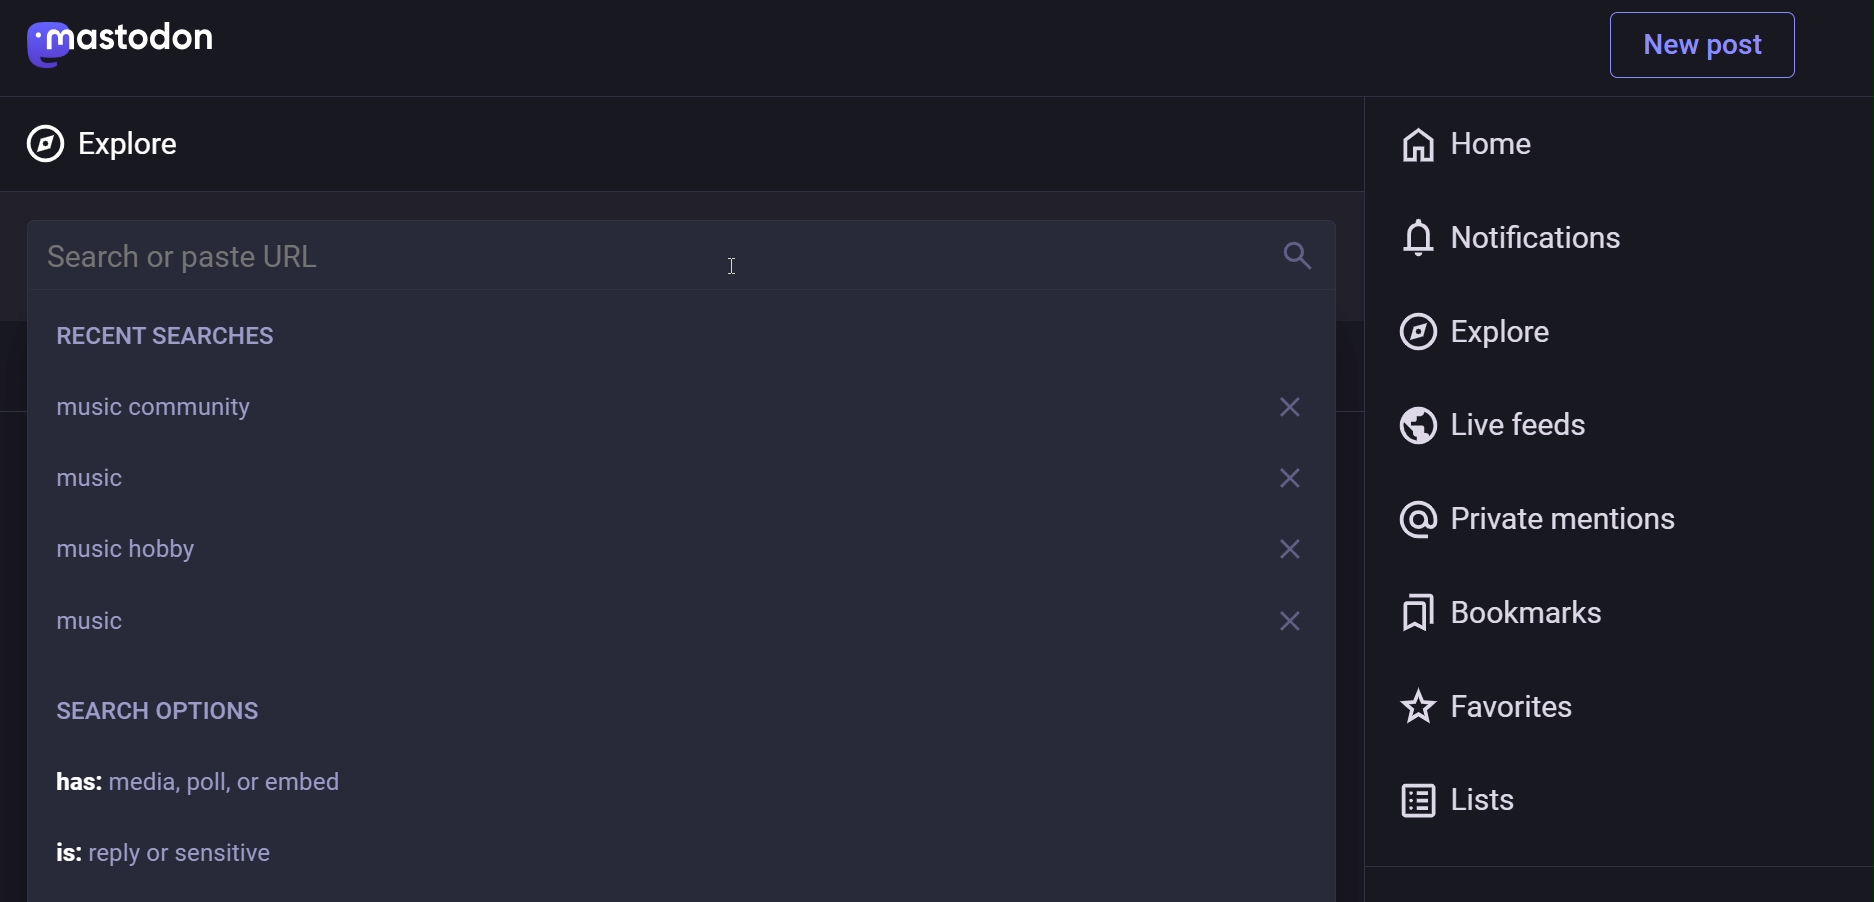 The width and height of the screenshot is (1874, 902). What do you see at coordinates (96, 141) in the screenshot?
I see `explore` at bounding box center [96, 141].